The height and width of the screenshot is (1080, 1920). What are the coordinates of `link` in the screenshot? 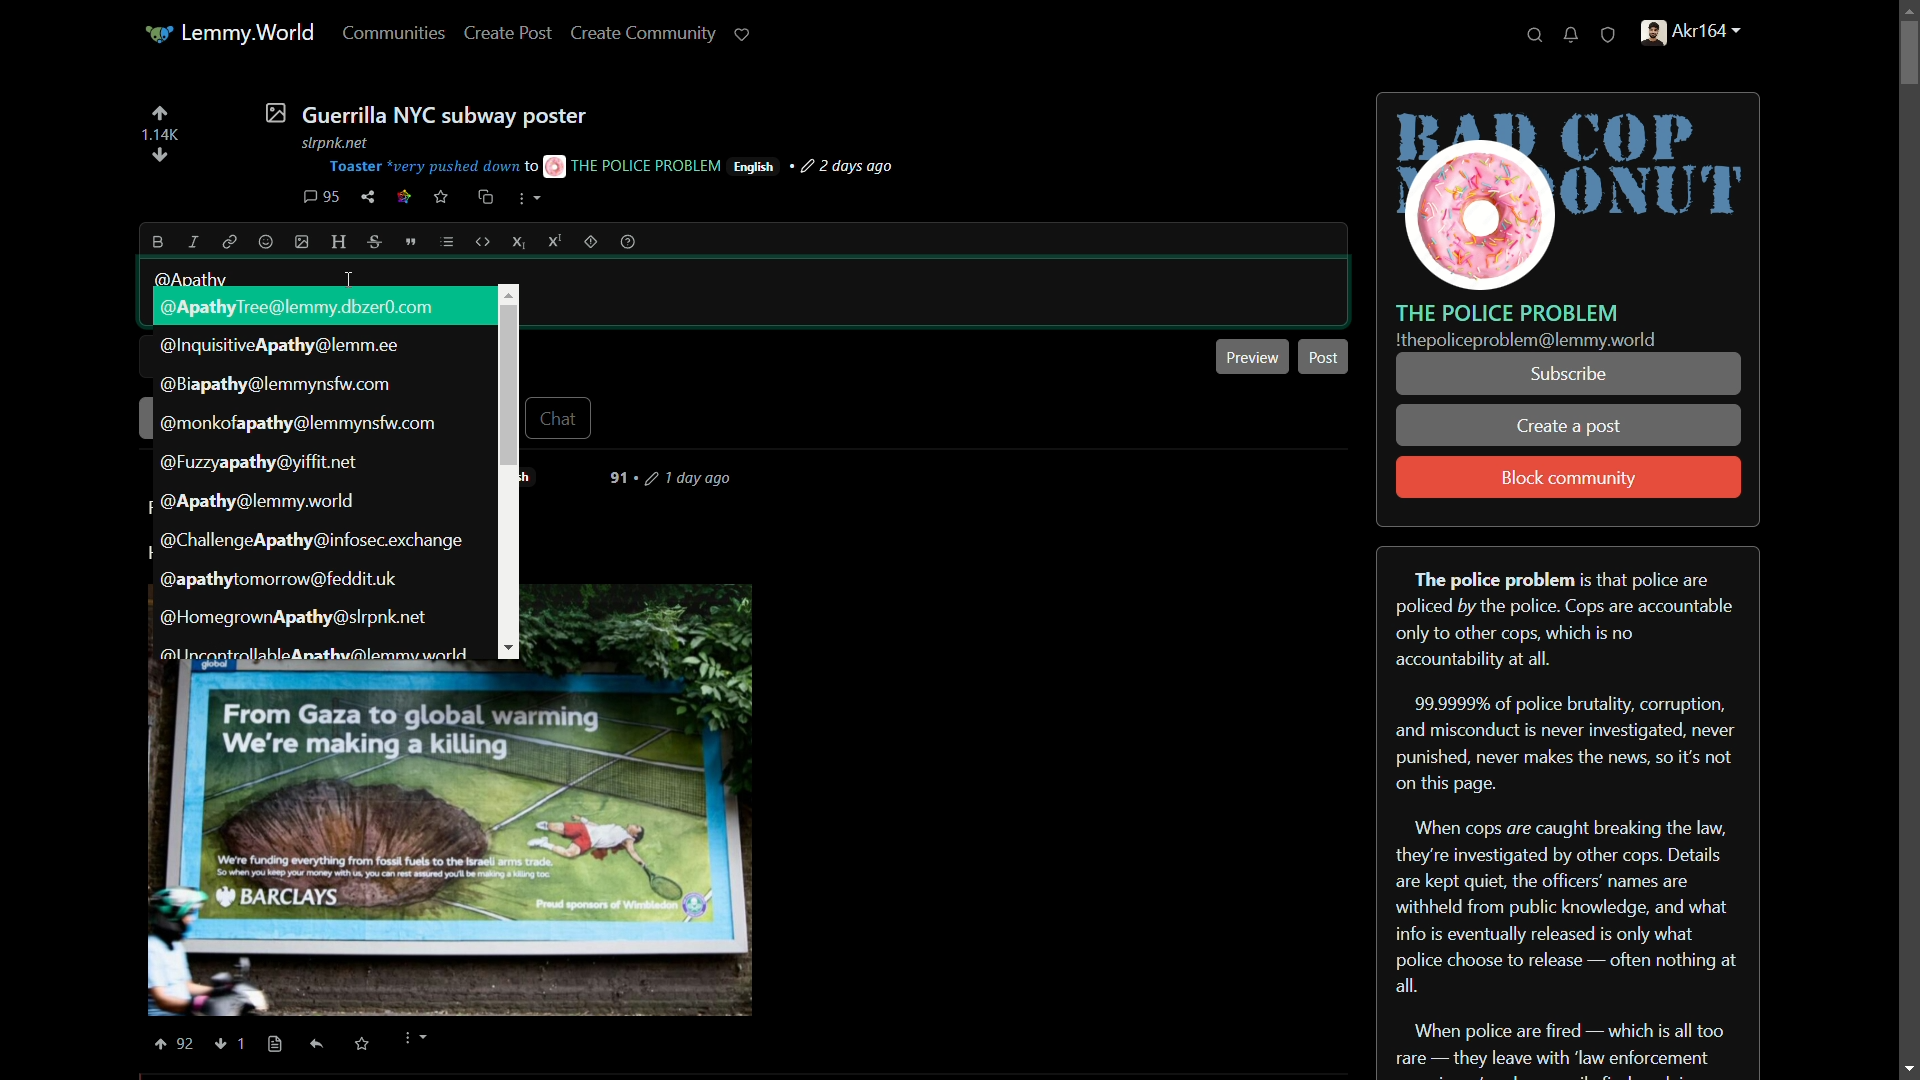 It's located at (226, 241).